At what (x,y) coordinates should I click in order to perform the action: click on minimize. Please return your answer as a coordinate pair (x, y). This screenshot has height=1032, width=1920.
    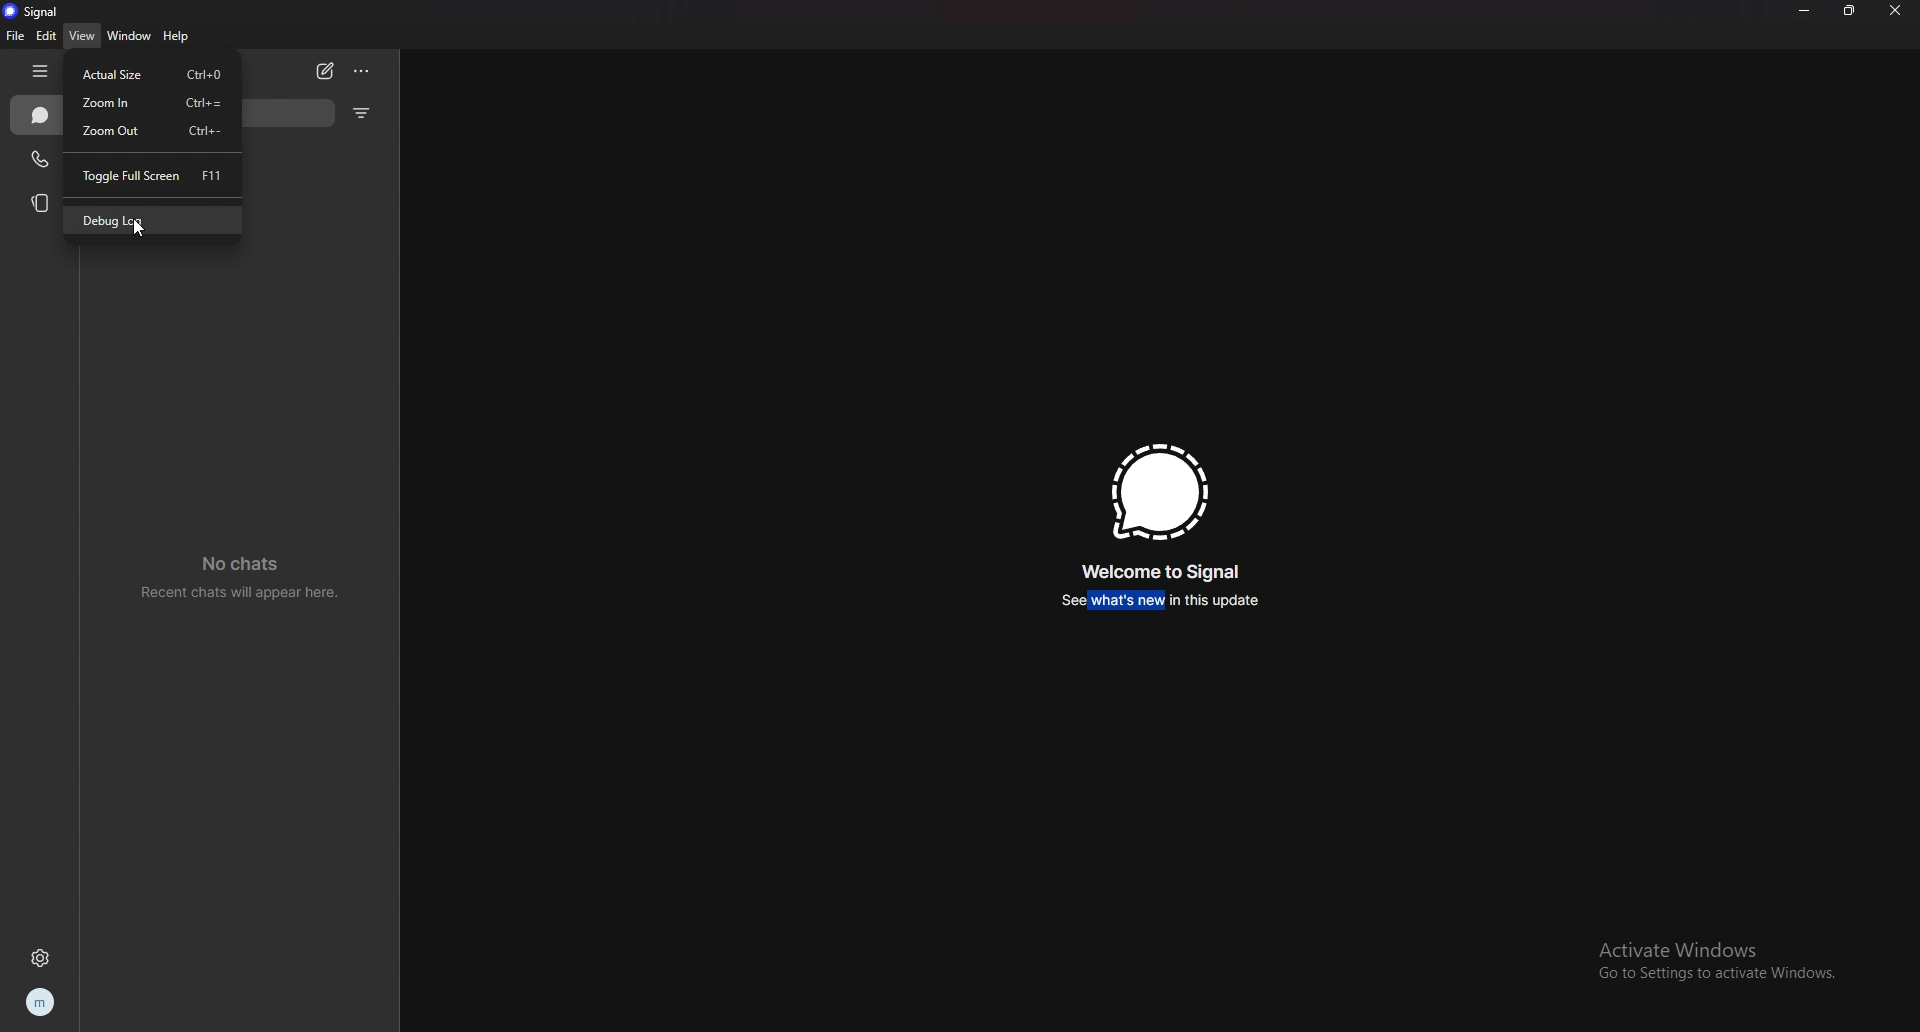
    Looking at the image, I should click on (1806, 10).